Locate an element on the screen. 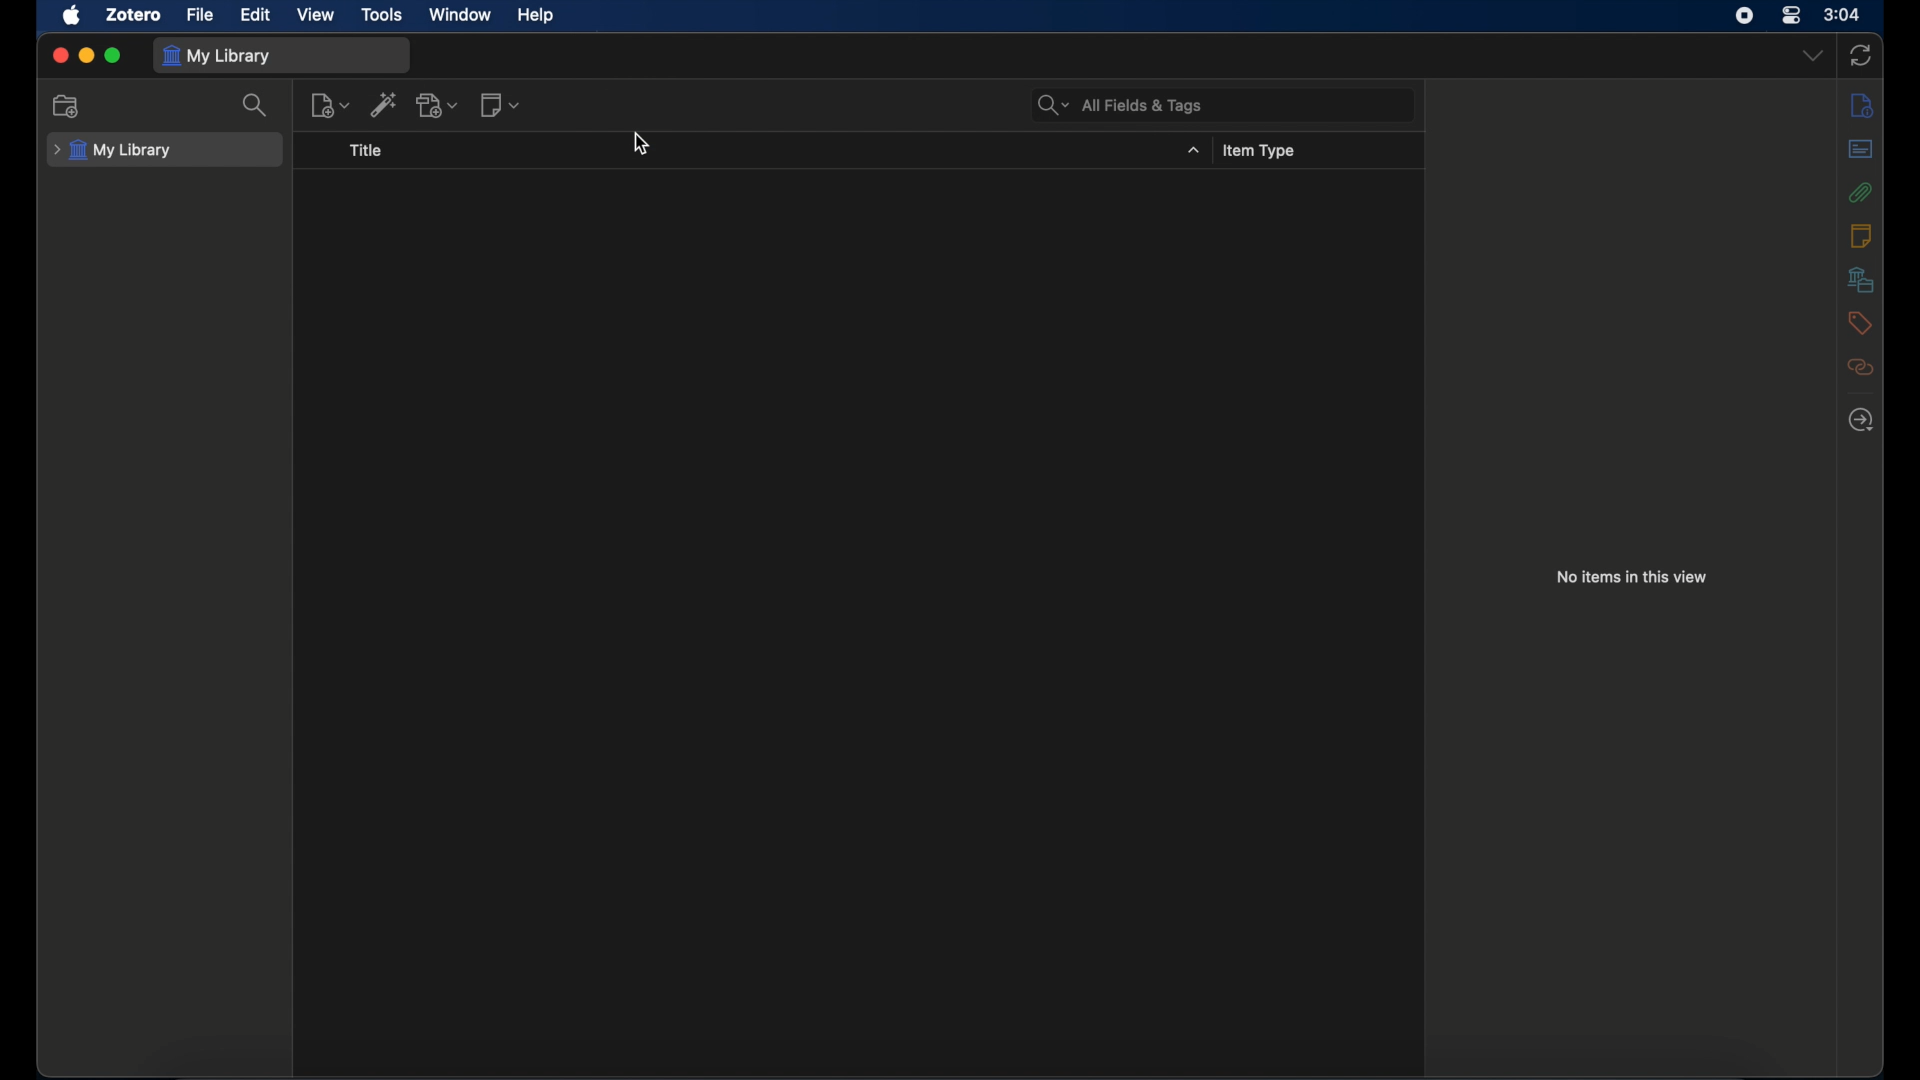  help is located at coordinates (534, 14).